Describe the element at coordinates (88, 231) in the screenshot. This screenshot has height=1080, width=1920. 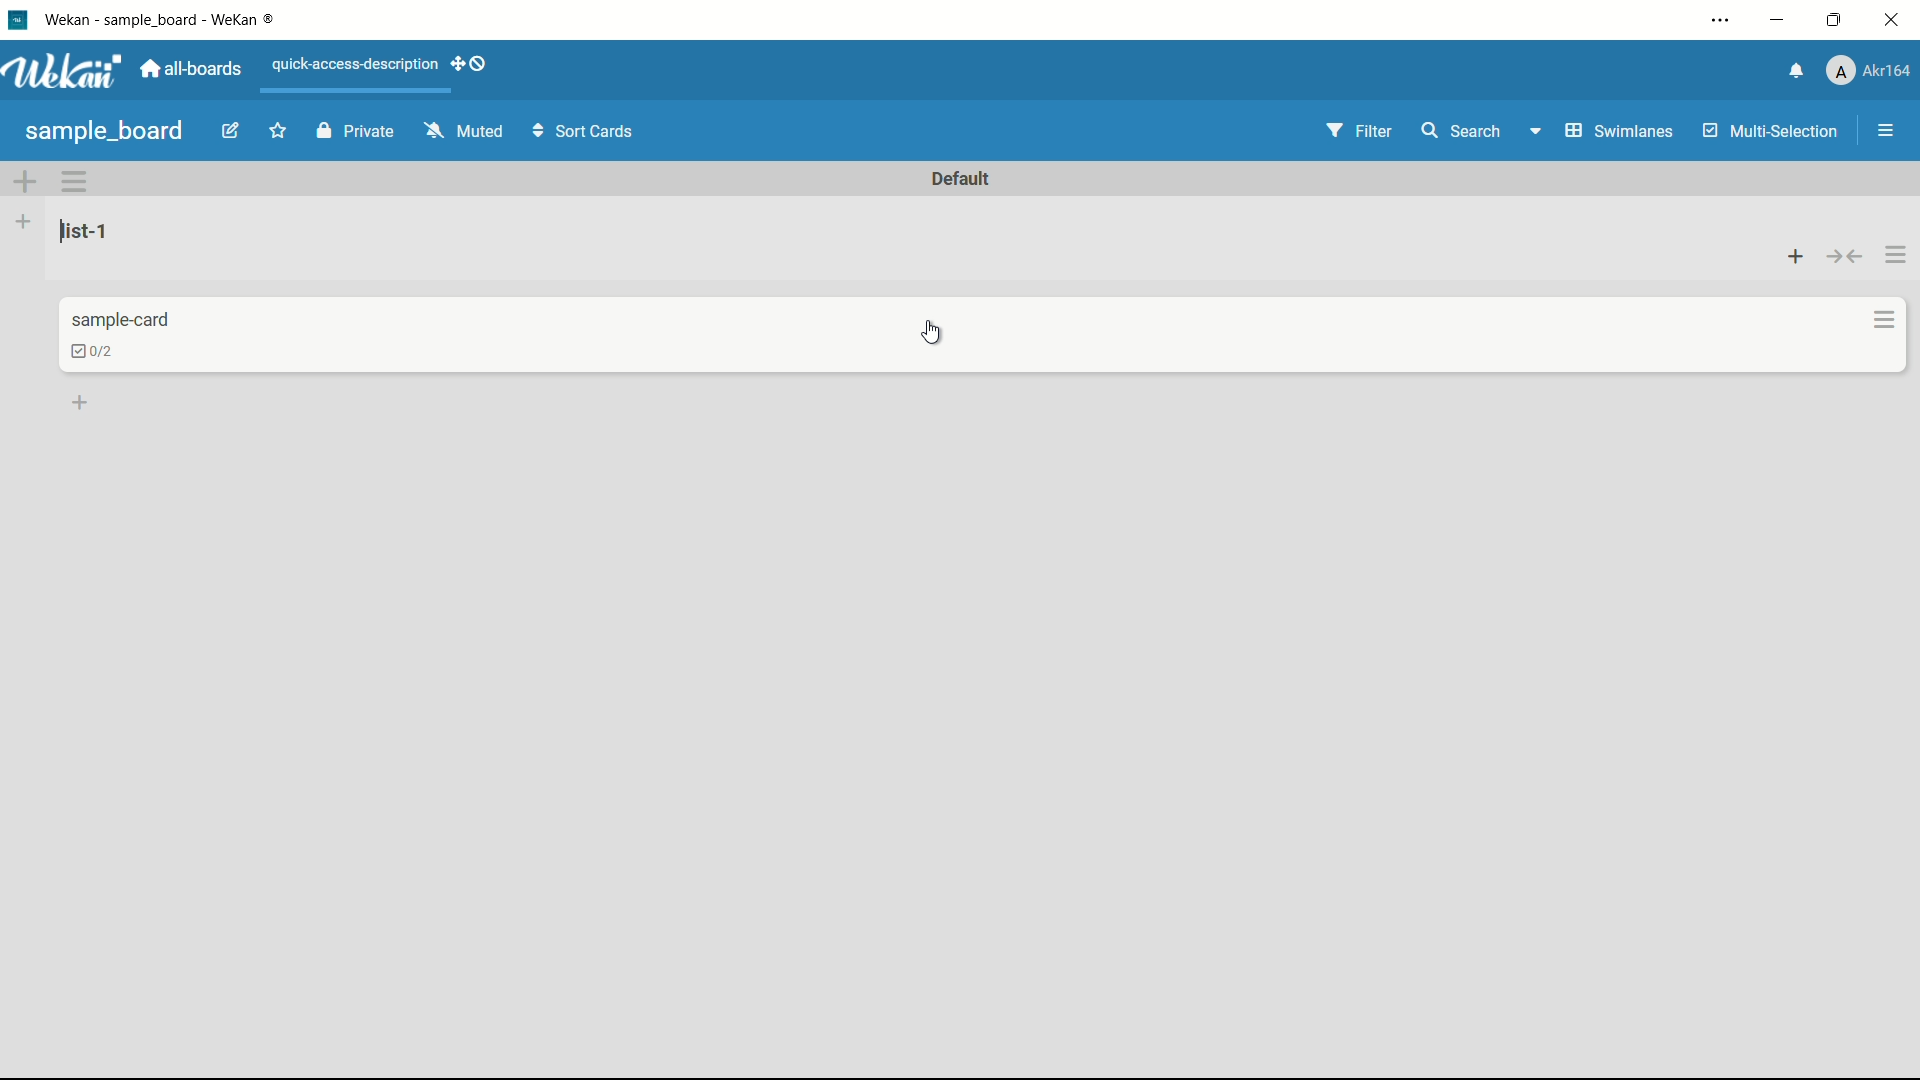
I see `list name` at that location.